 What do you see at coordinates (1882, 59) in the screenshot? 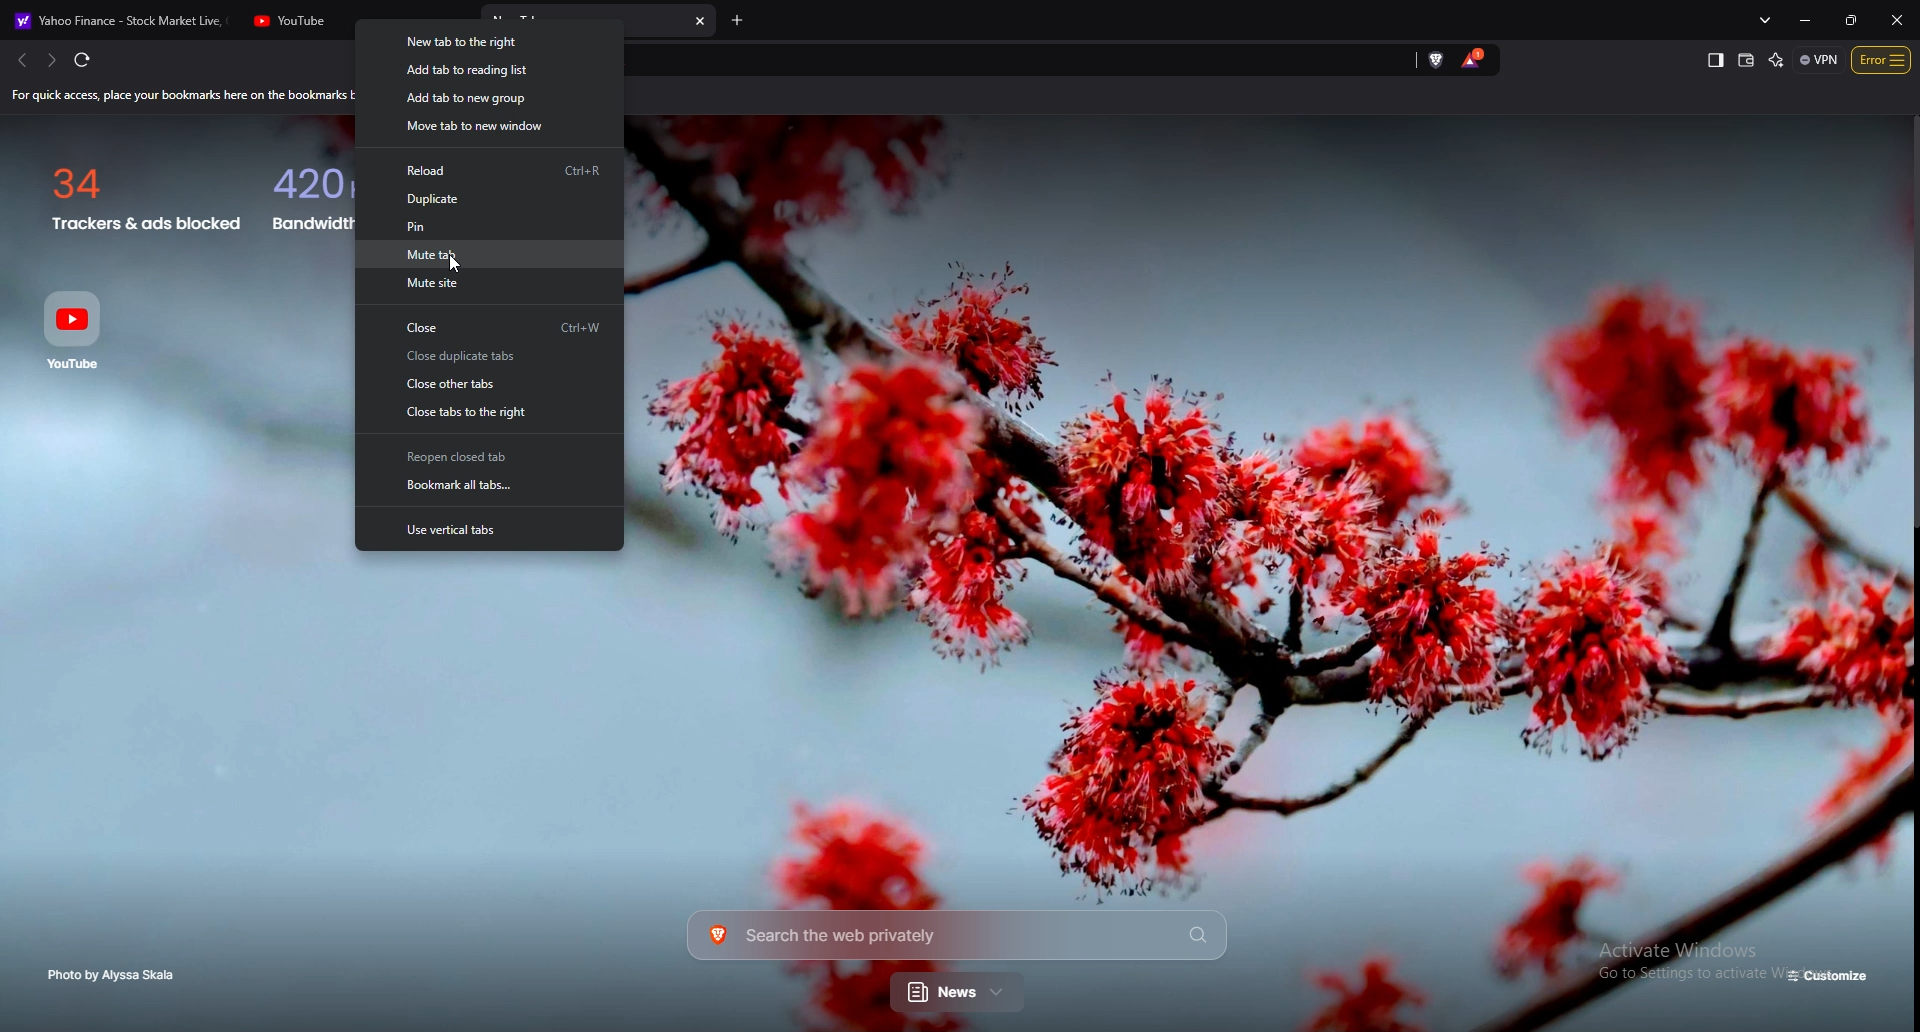
I see `options` at bounding box center [1882, 59].